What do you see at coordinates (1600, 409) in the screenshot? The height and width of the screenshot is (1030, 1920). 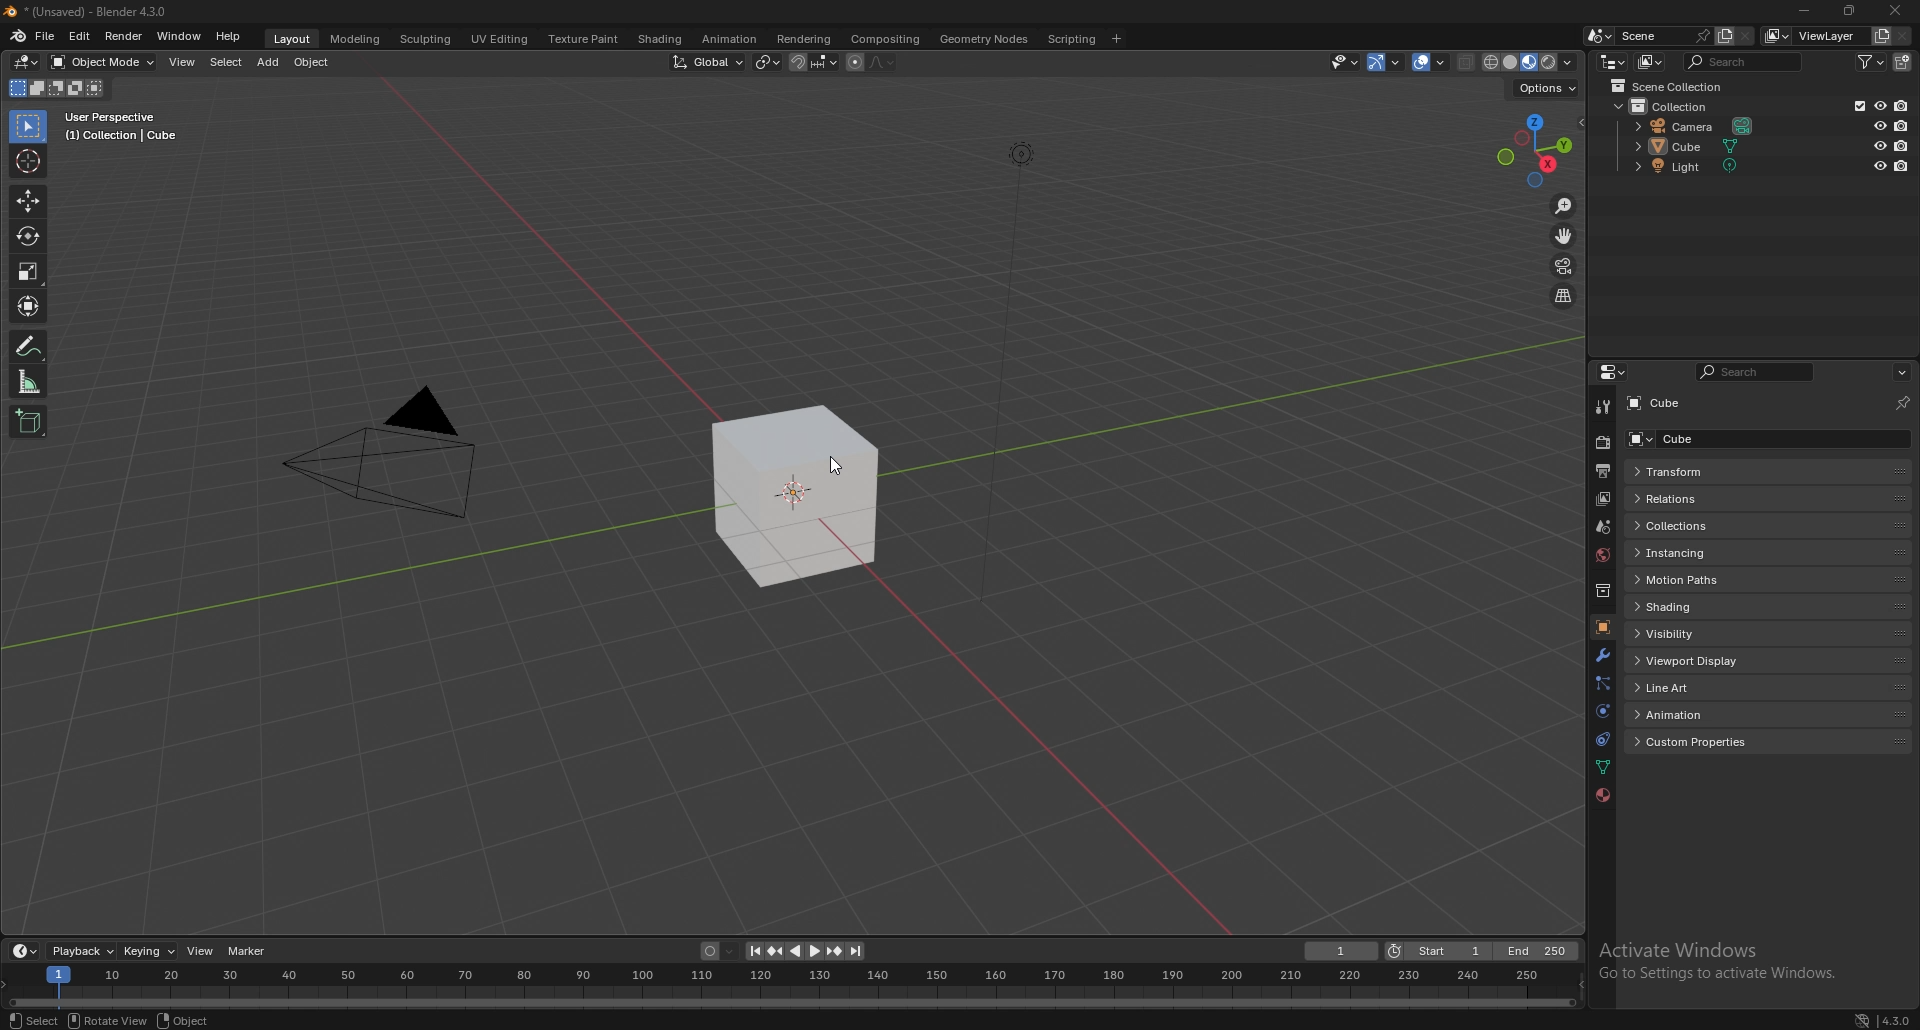 I see `tool` at bounding box center [1600, 409].